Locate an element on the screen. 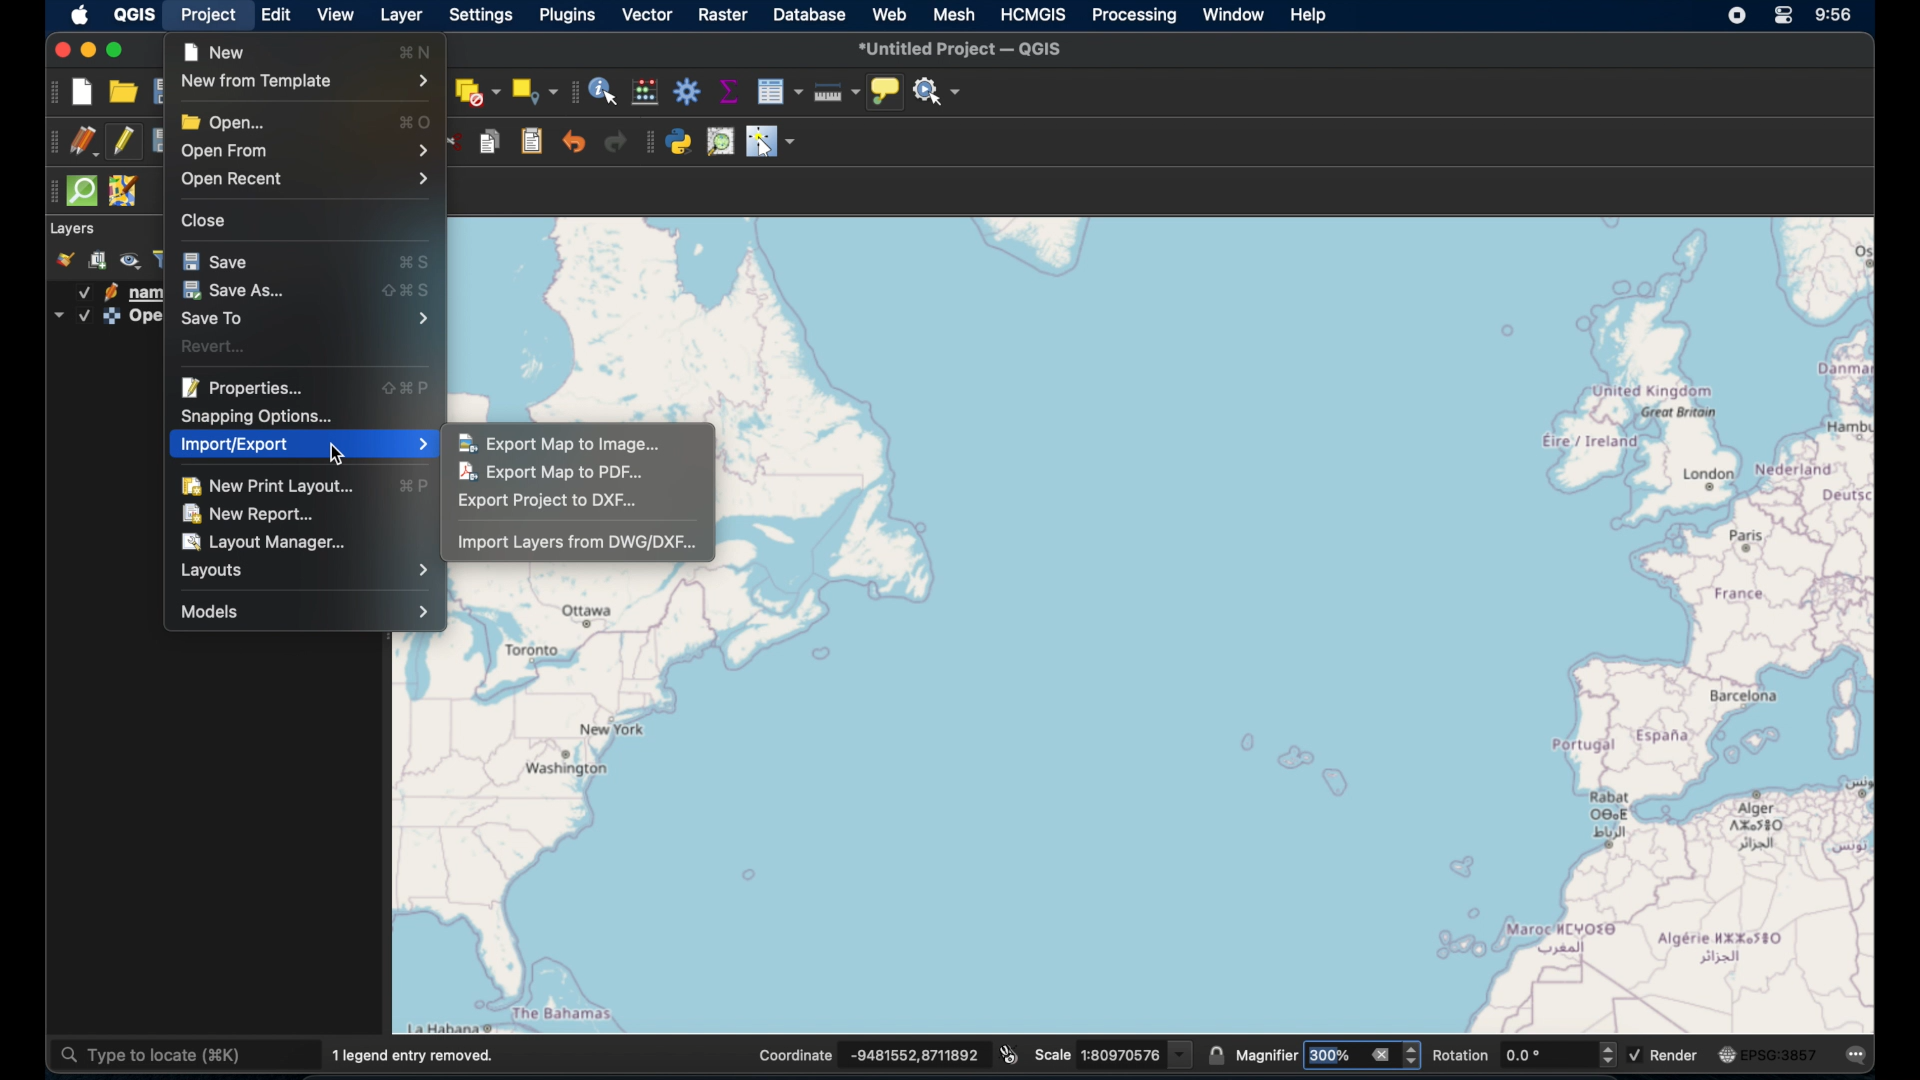 The width and height of the screenshot is (1920, 1080). toggle editing is located at coordinates (122, 143).